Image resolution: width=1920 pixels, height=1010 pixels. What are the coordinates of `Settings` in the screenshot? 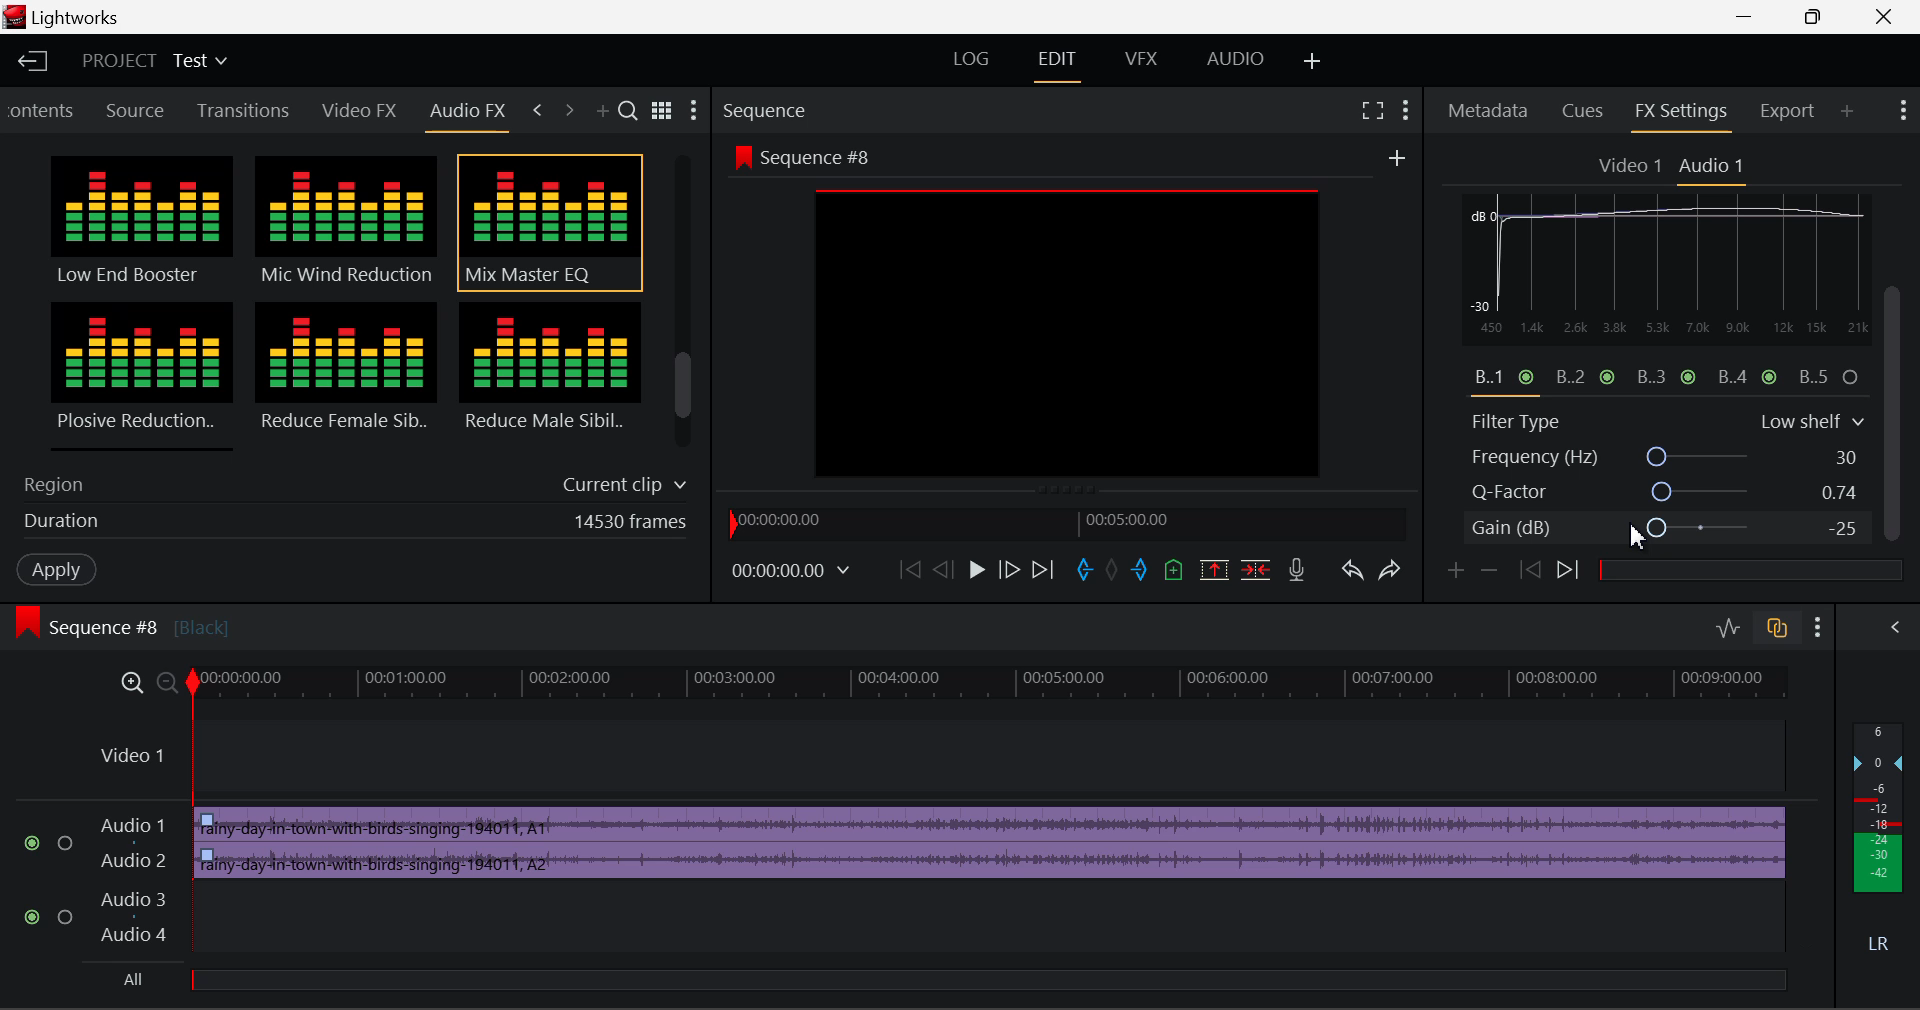 It's located at (695, 113).